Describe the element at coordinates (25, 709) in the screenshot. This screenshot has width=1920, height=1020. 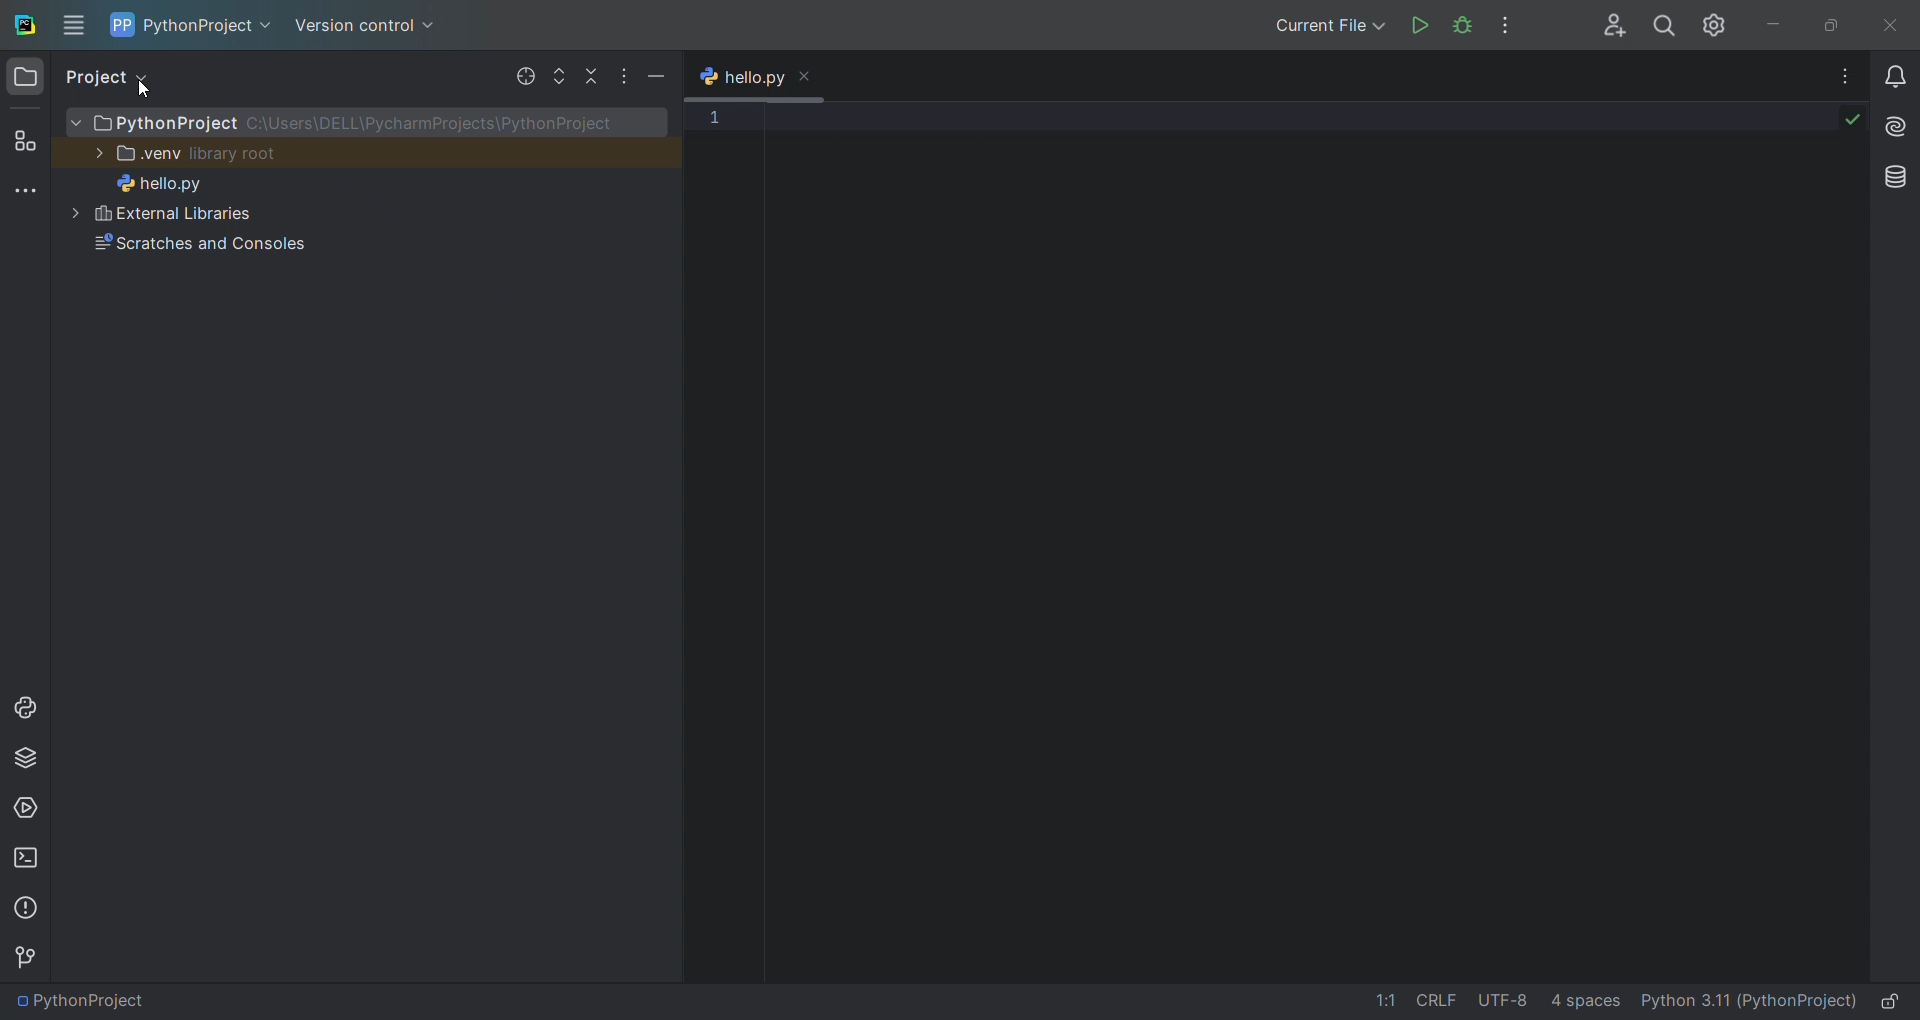
I see `python console` at that location.